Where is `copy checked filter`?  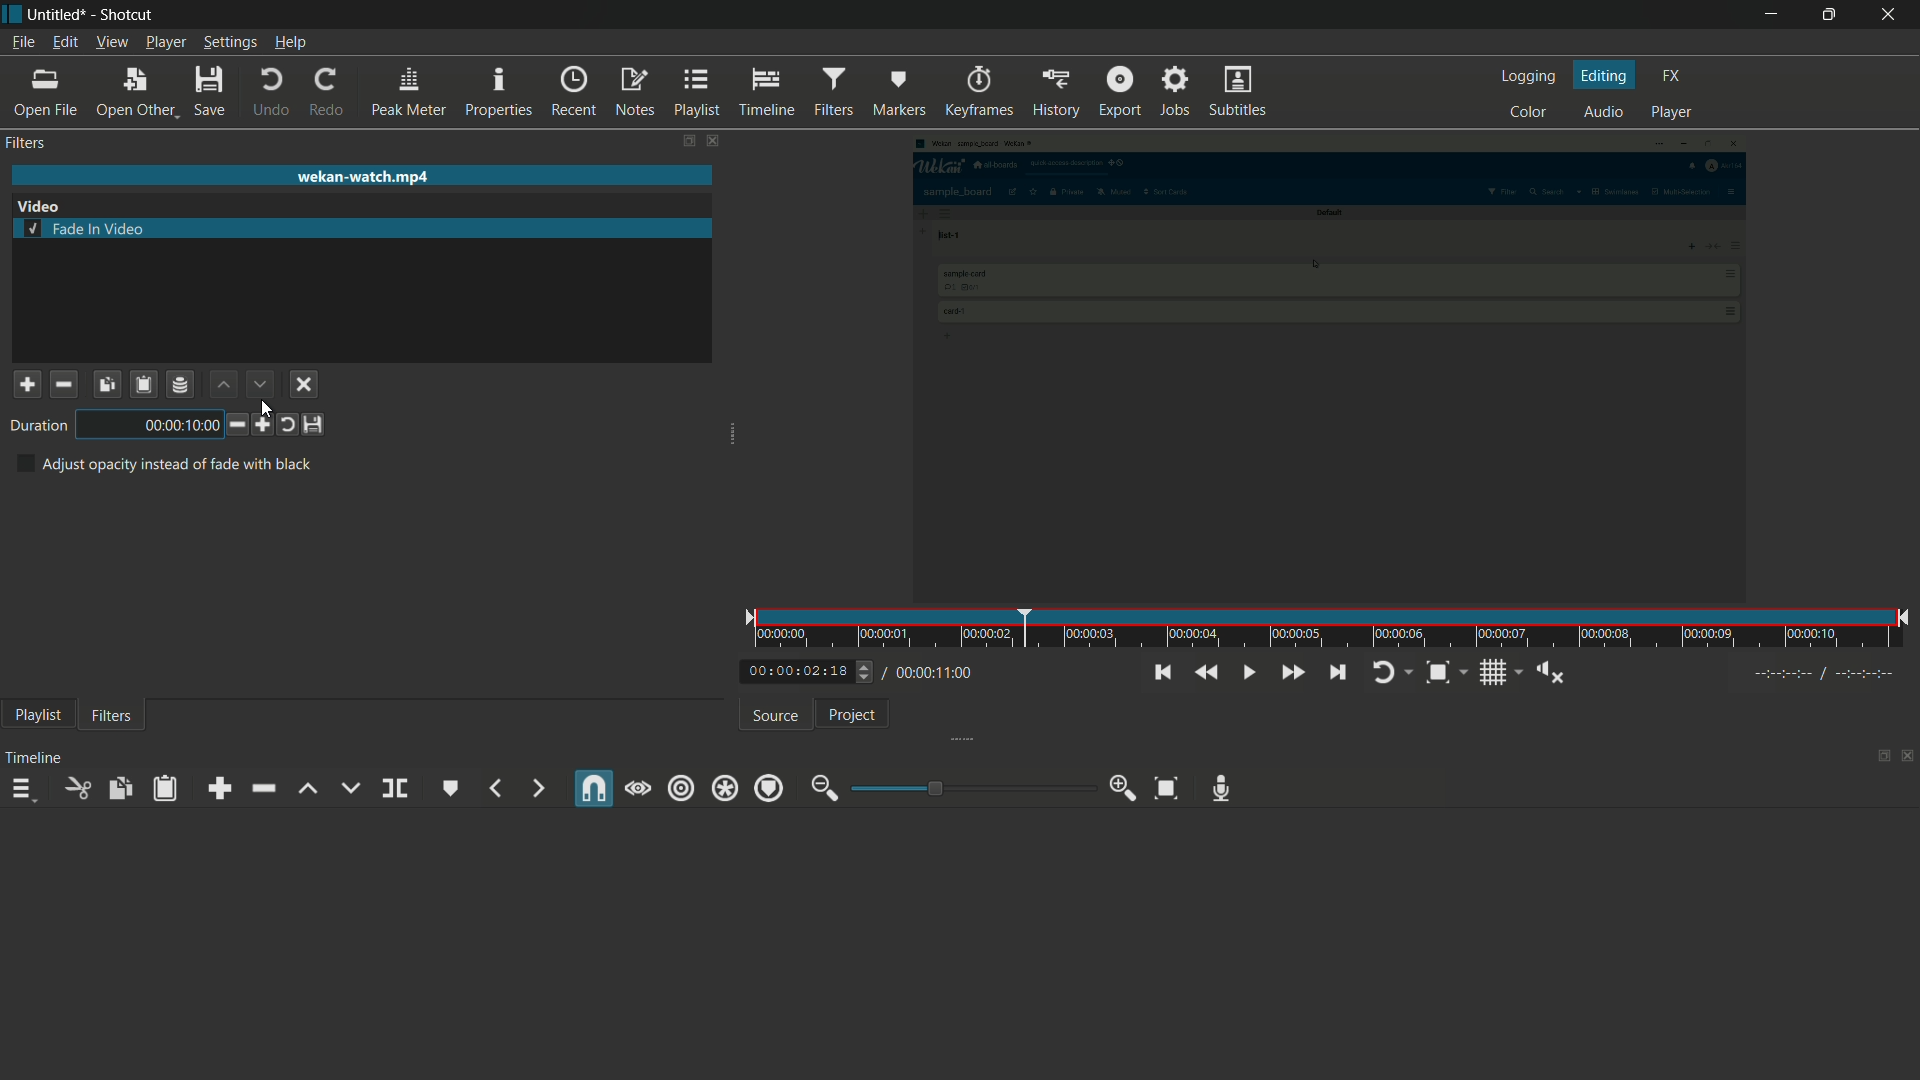
copy checked filter is located at coordinates (106, 383).